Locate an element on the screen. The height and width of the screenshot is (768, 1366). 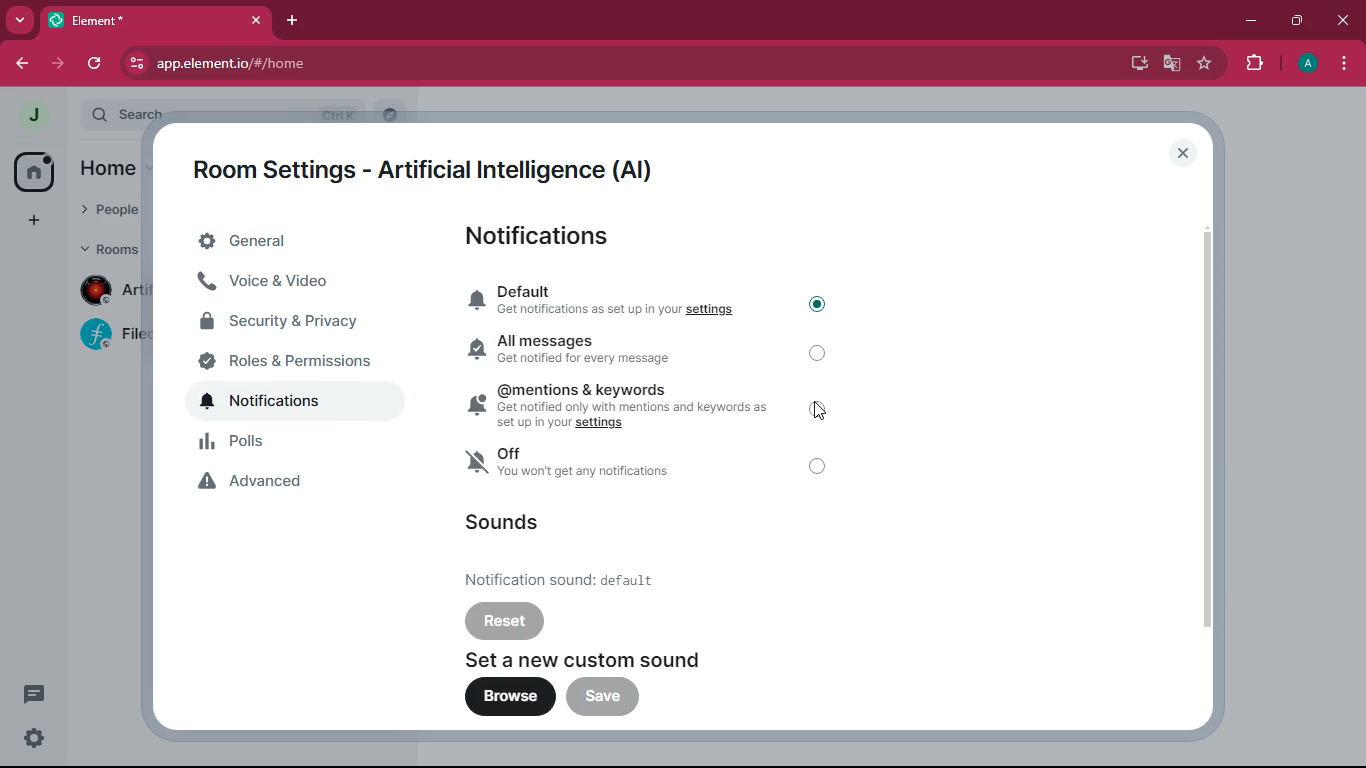
all messages is located at coordinates (610, 349).